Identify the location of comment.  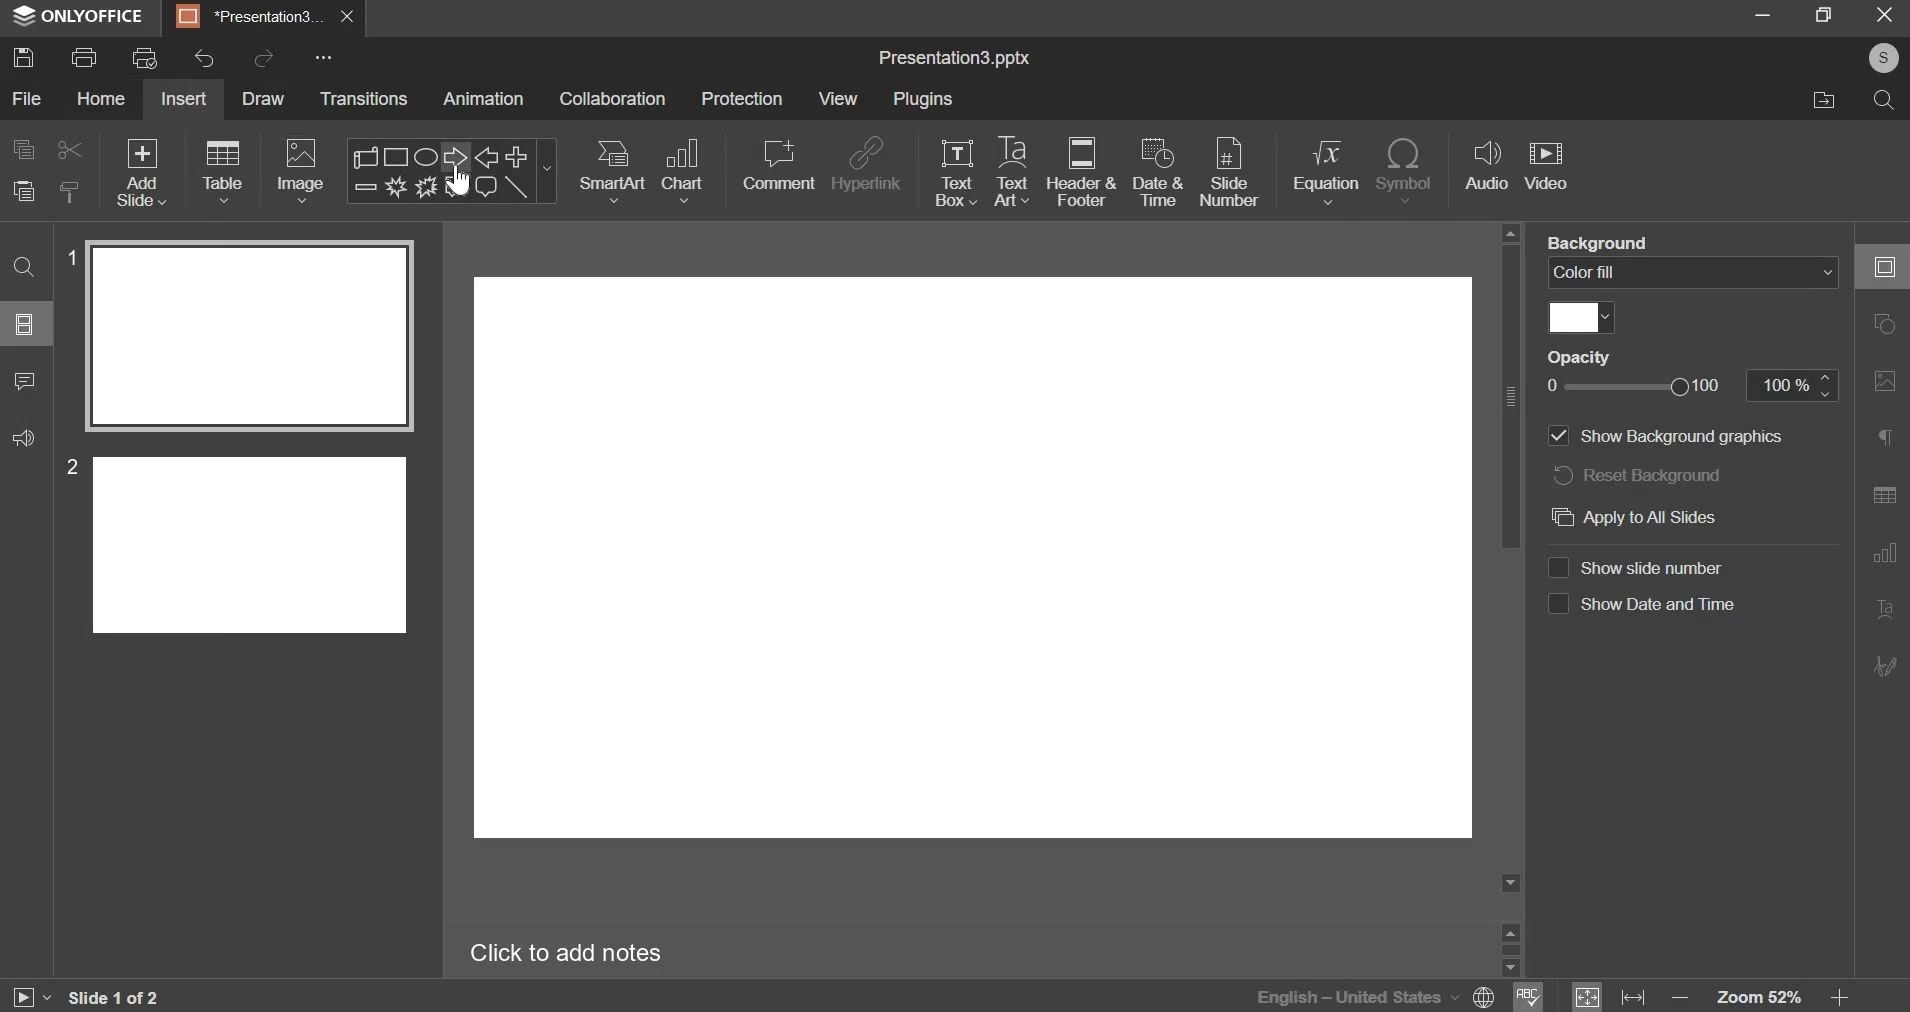
(778, 165).